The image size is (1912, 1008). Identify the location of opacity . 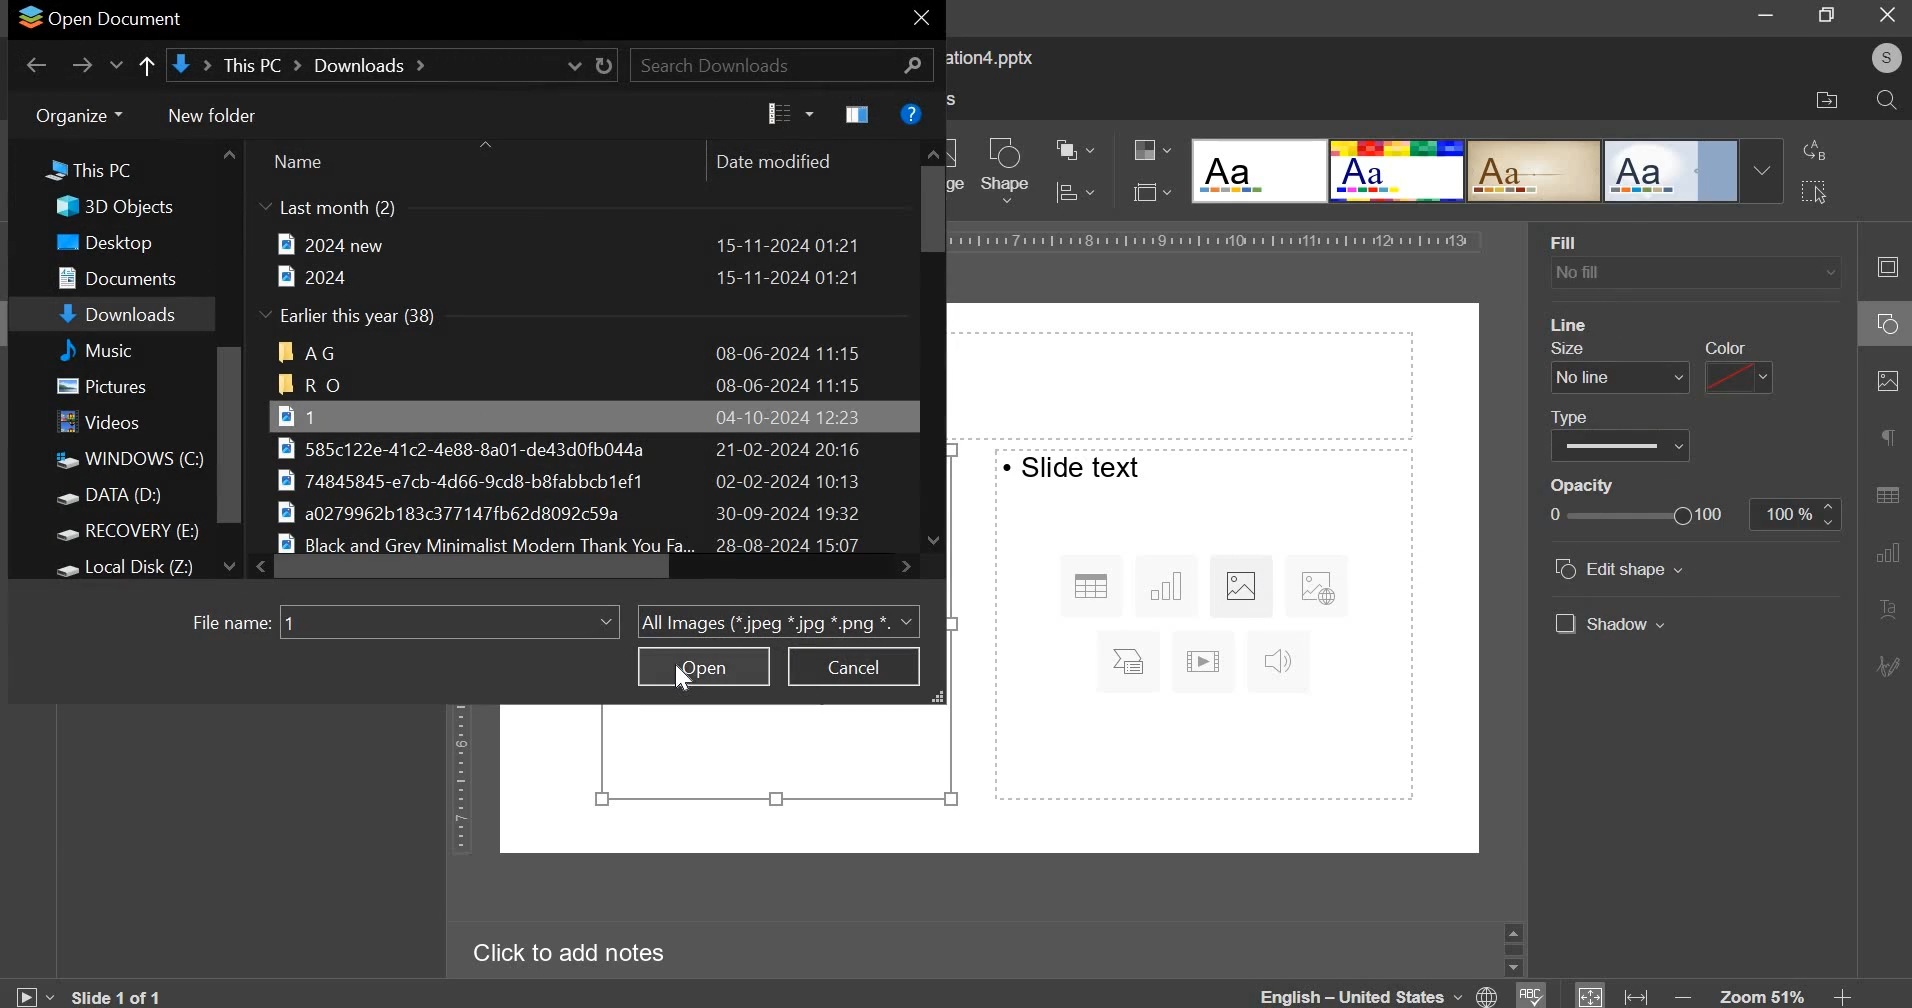
(1794, 515).